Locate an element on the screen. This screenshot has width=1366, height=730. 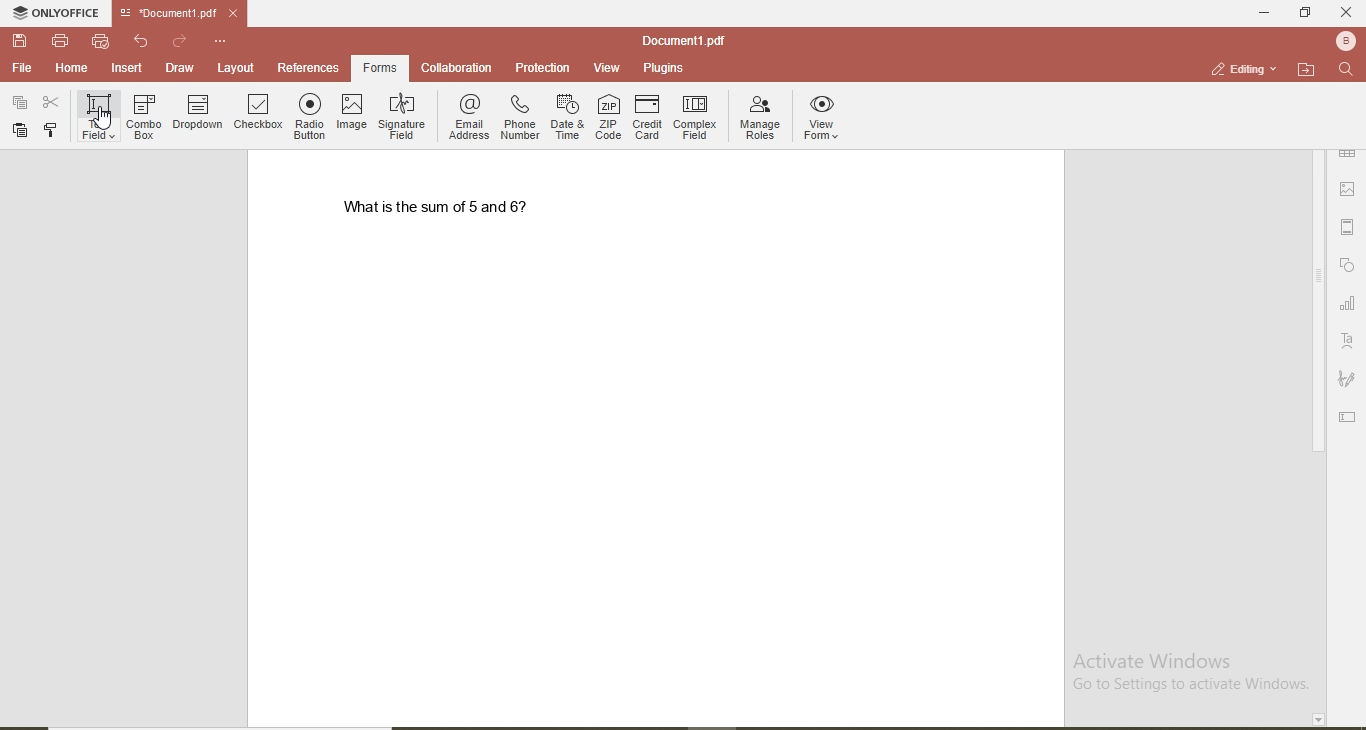
text is located at coordinates (1350, 338).